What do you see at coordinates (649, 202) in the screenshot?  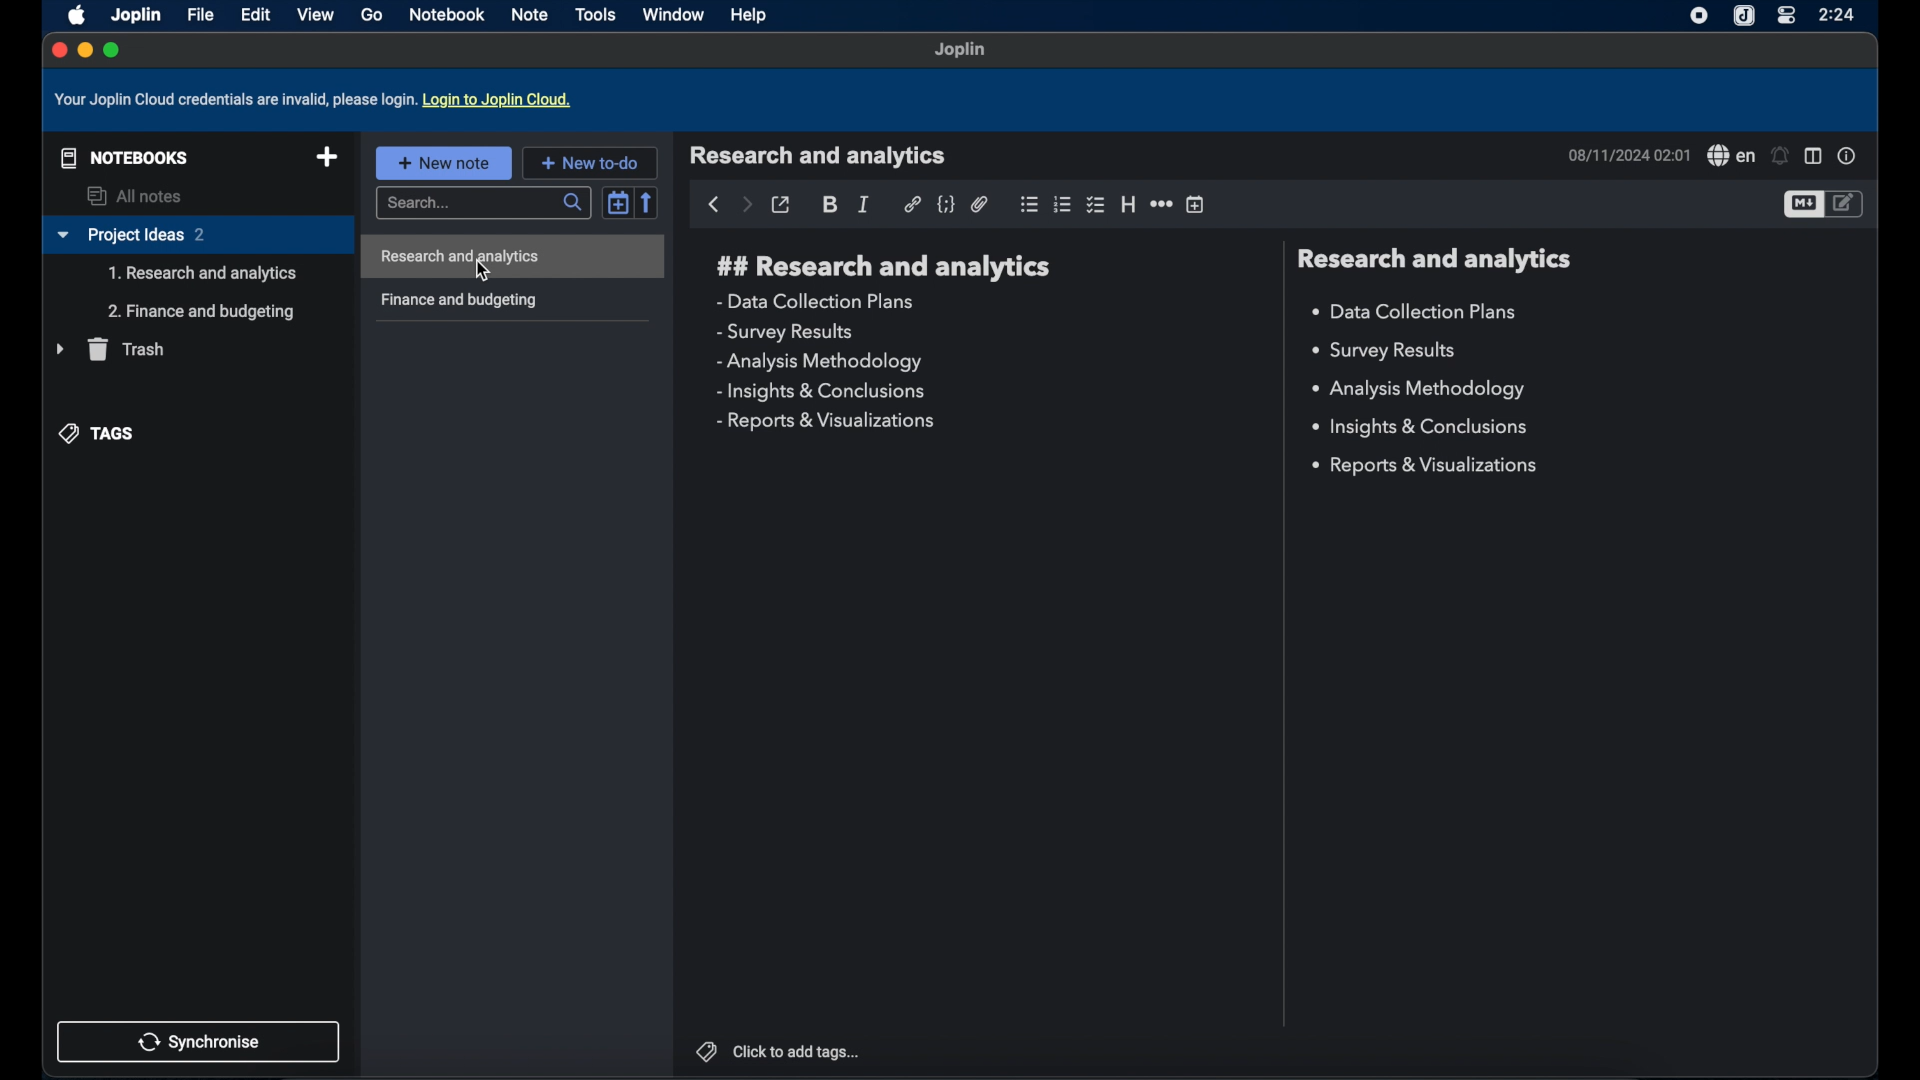 I see `reverse sort order` at bounding box center [649, 202].